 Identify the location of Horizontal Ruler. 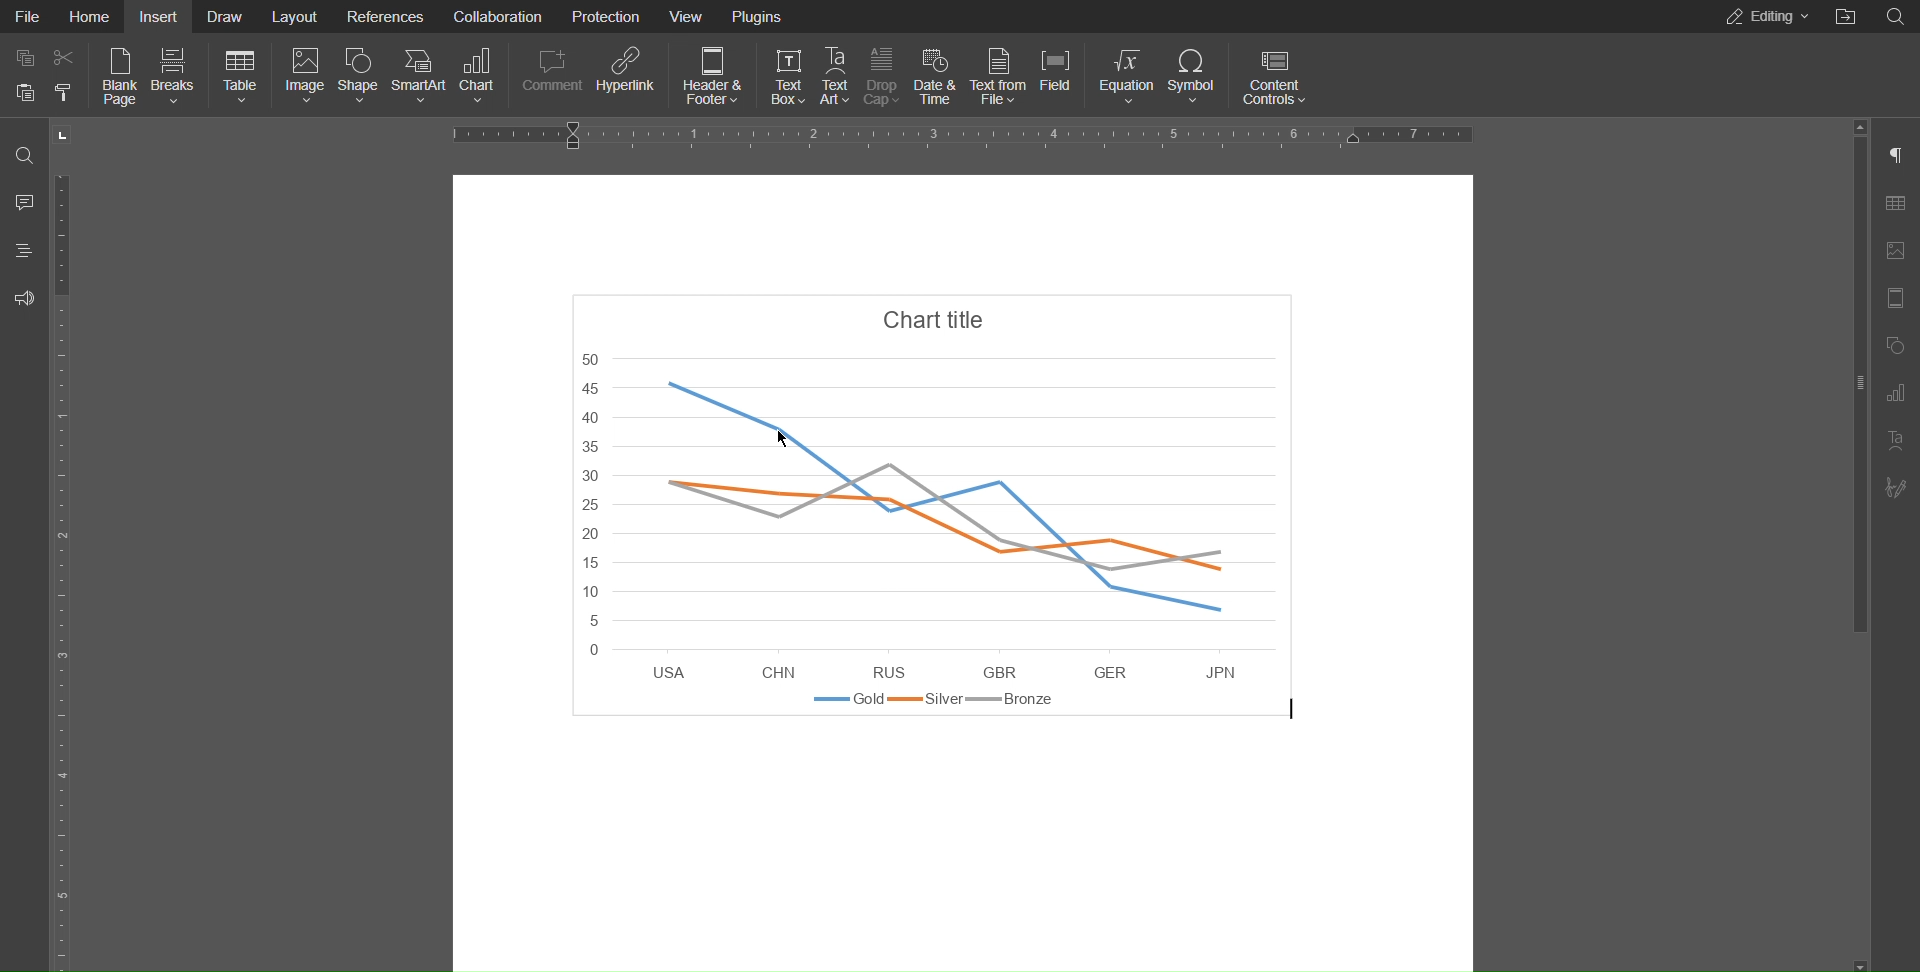
(964, 133).